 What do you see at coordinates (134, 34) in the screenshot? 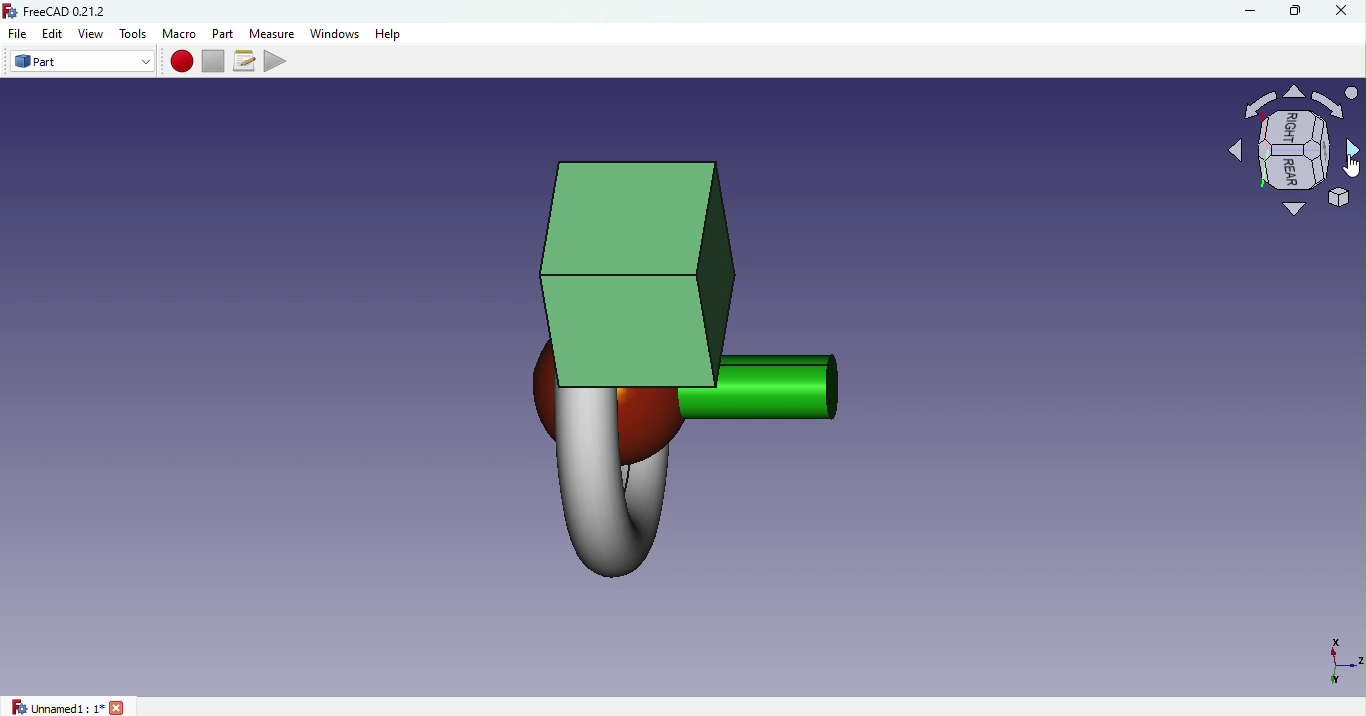
I see `Tools` at bounding box center [134, 34].